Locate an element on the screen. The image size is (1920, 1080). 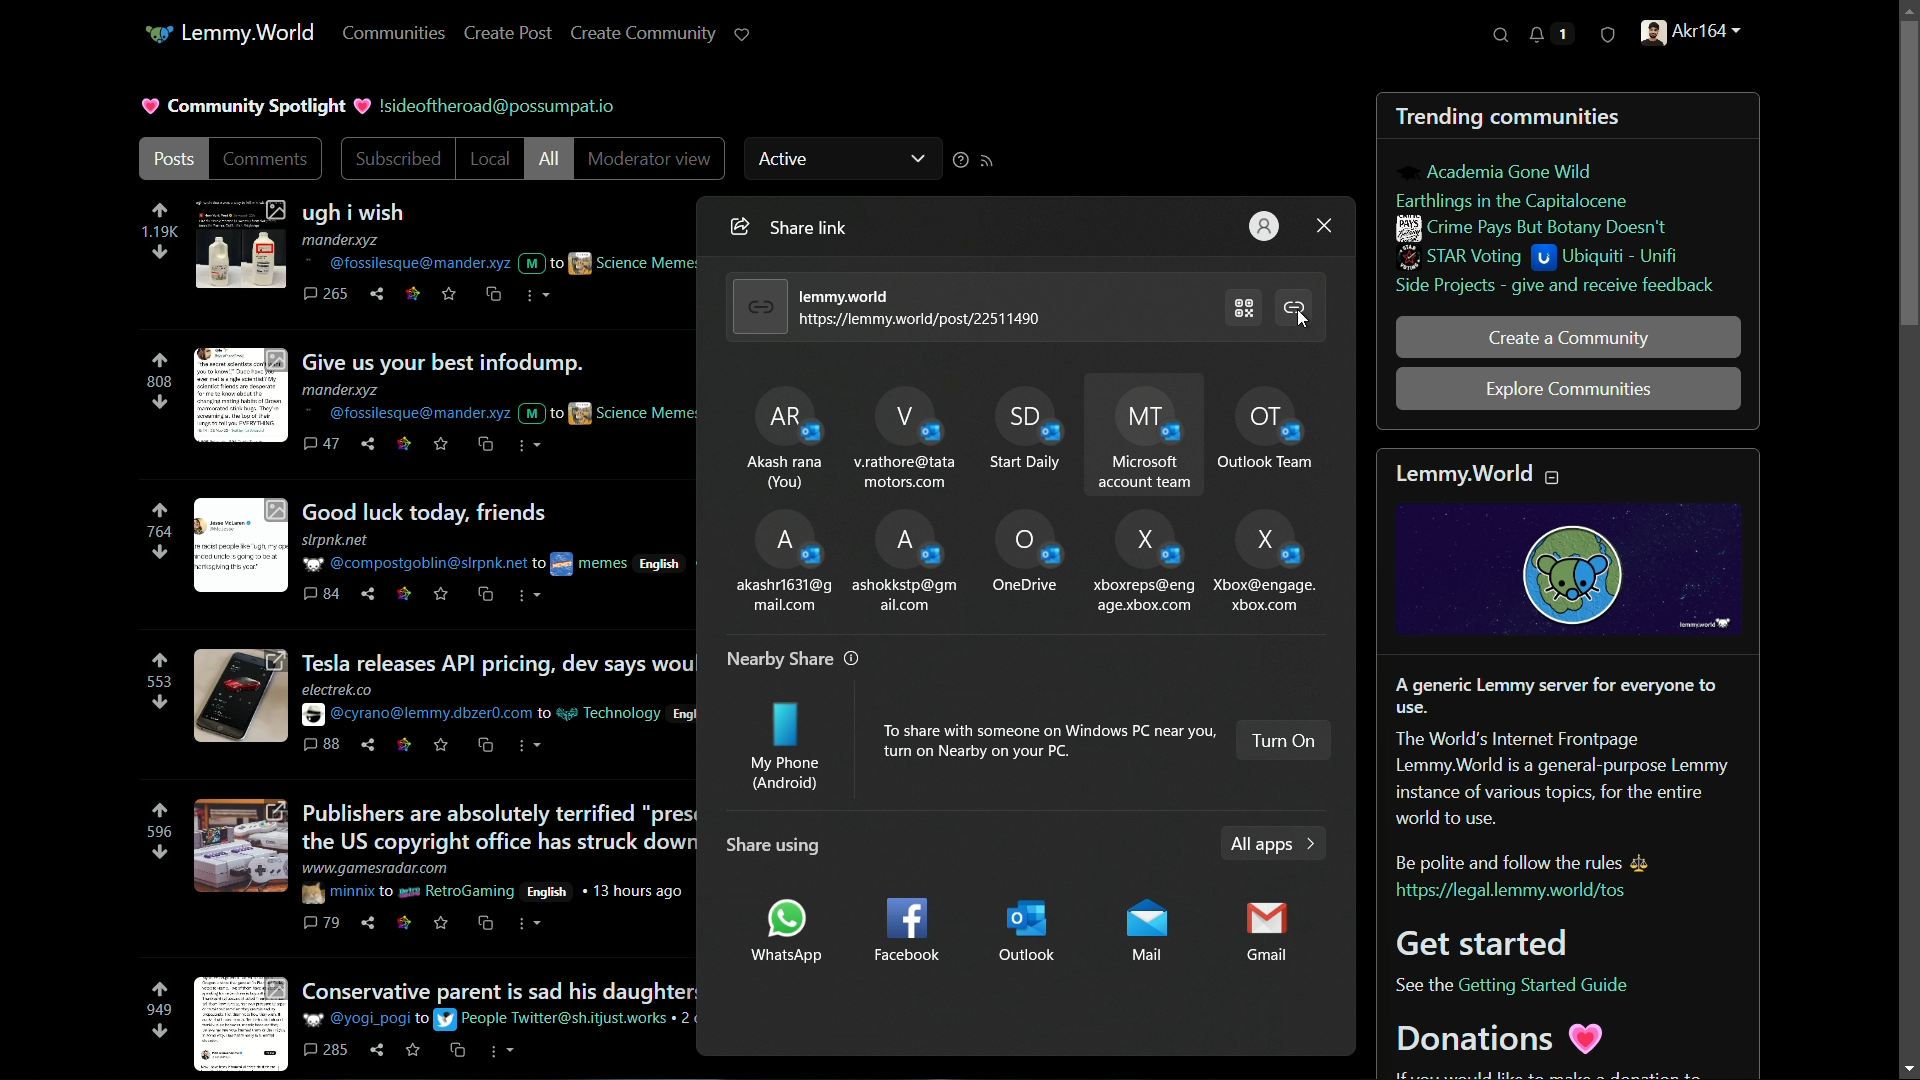
logo is located at coordinates (1571, 570).